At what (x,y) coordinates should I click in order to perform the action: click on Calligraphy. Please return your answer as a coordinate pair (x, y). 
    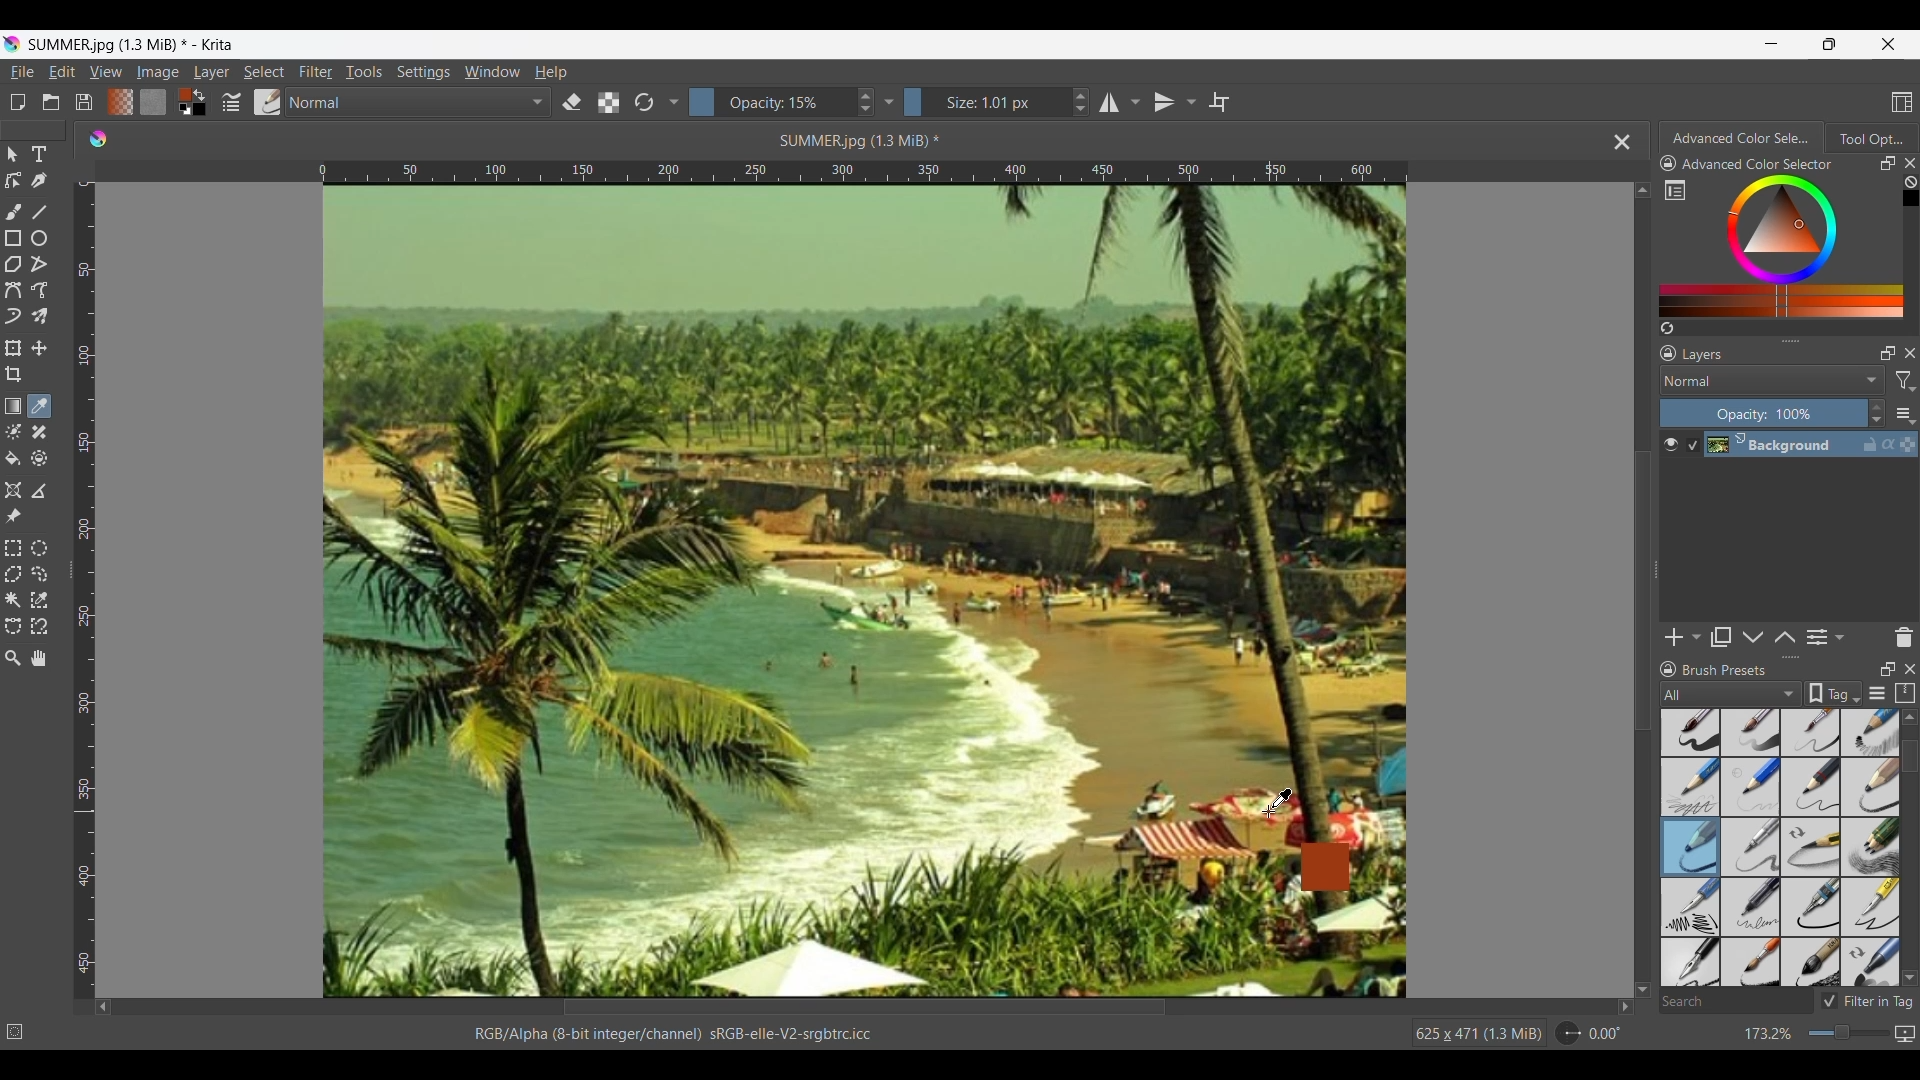
    Looking at the image, I should click on (41, 181).